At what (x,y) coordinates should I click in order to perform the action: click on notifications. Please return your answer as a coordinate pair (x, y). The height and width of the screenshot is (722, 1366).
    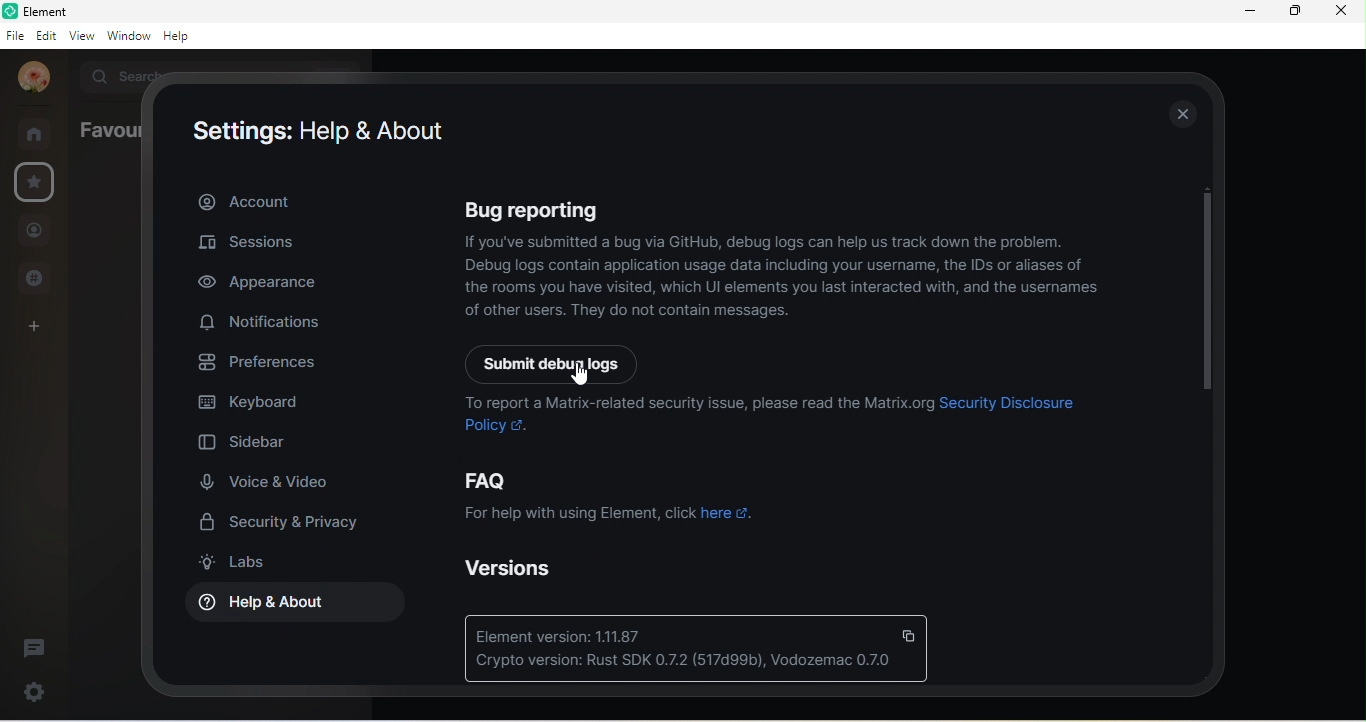
    Looking at the image, I should click on (261, 323).